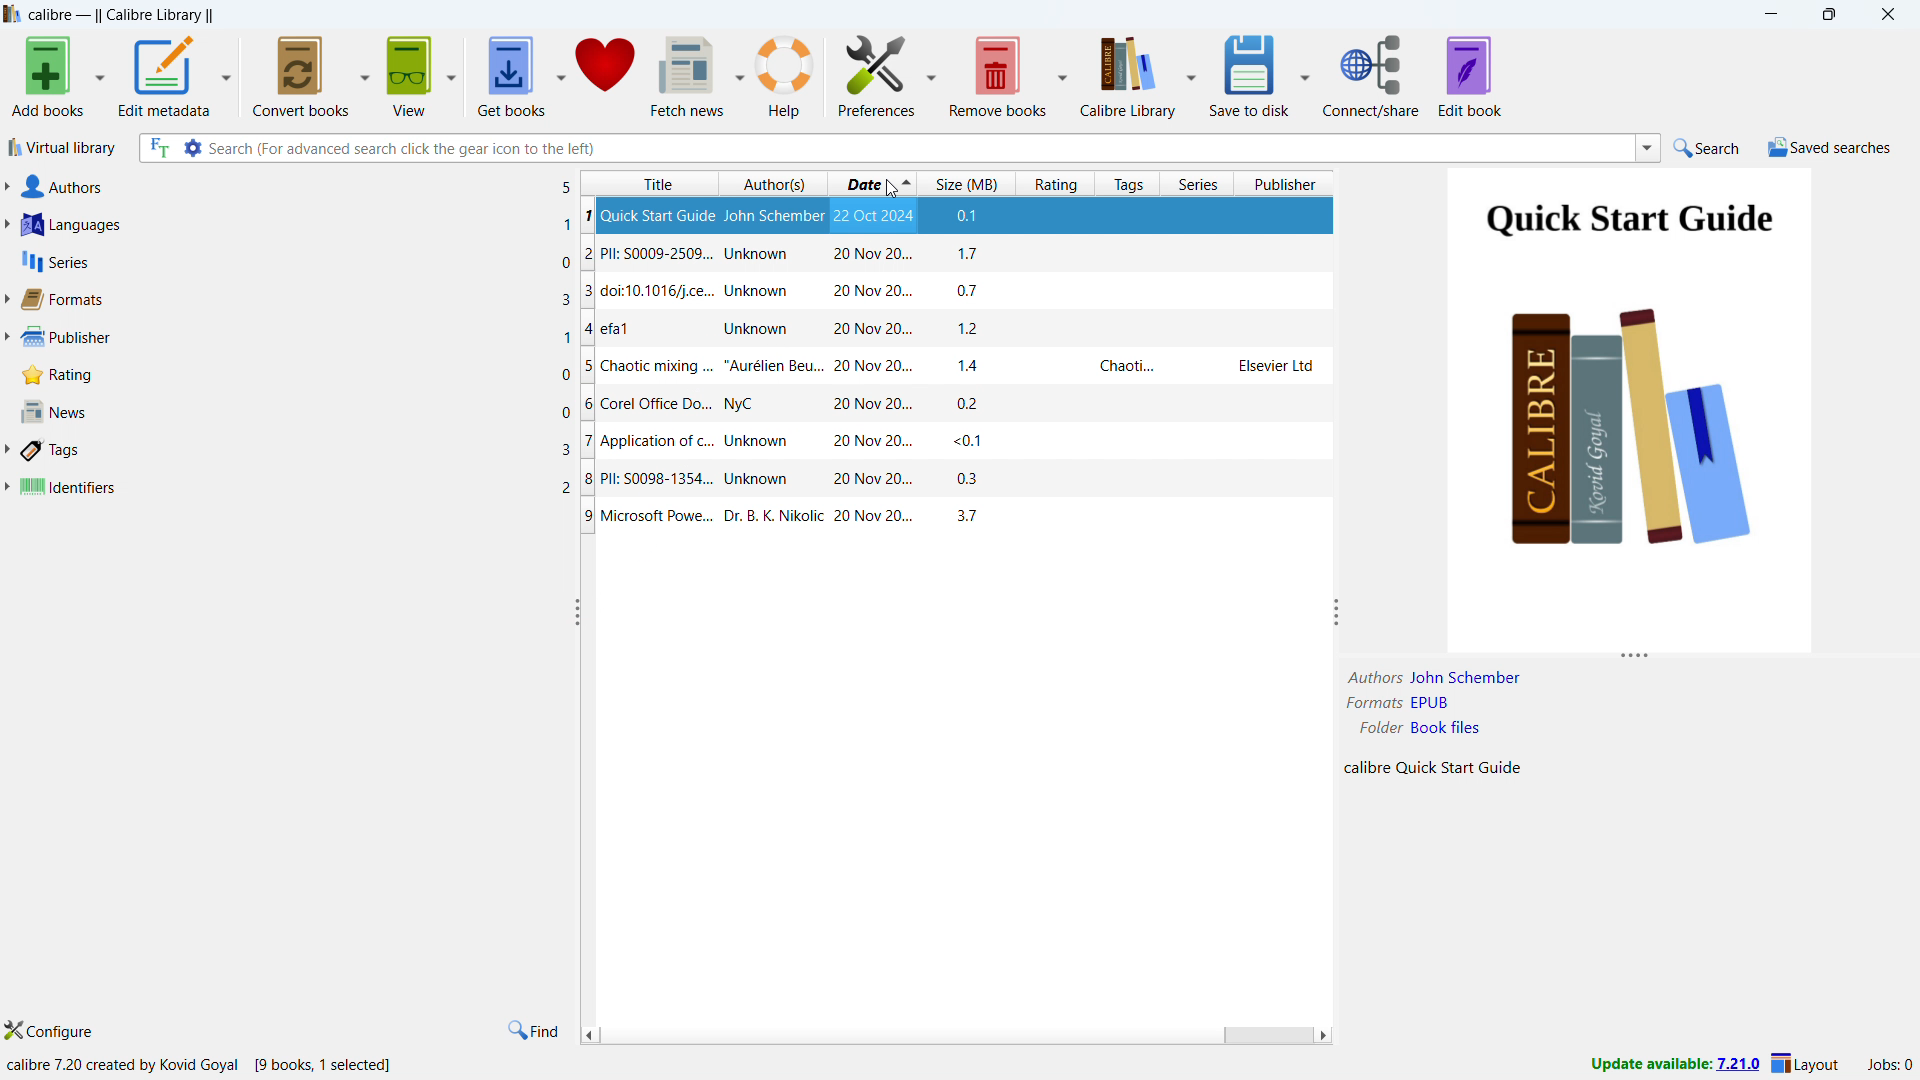 This screenshot has width=1920, height=1080. Describe the element at coordinates (754, 292) in the screenshot. I see `Unknown` at that location.